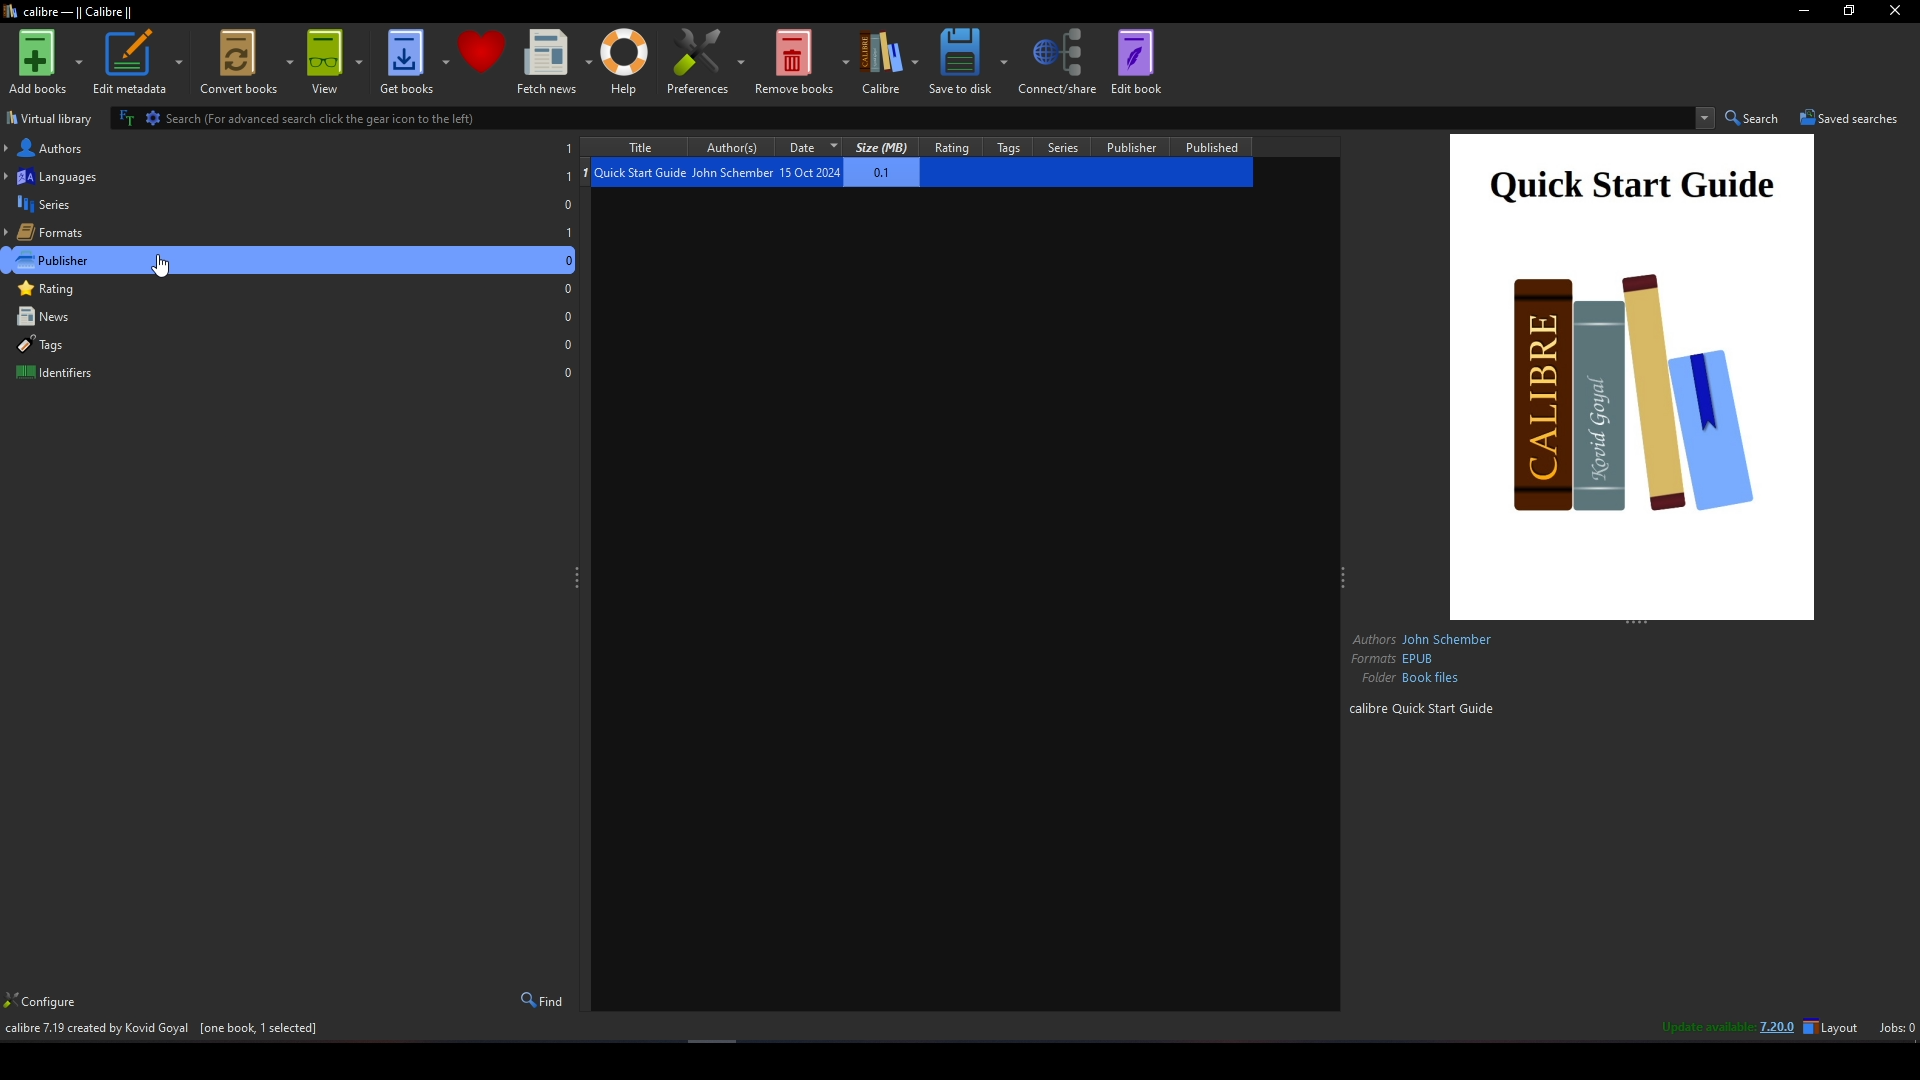 Image resolution: width=1920 pixels, height=1080 pixels. Describe the element at coordinates (52, 118) in the screenshot. I see `Virtual library` at that location.